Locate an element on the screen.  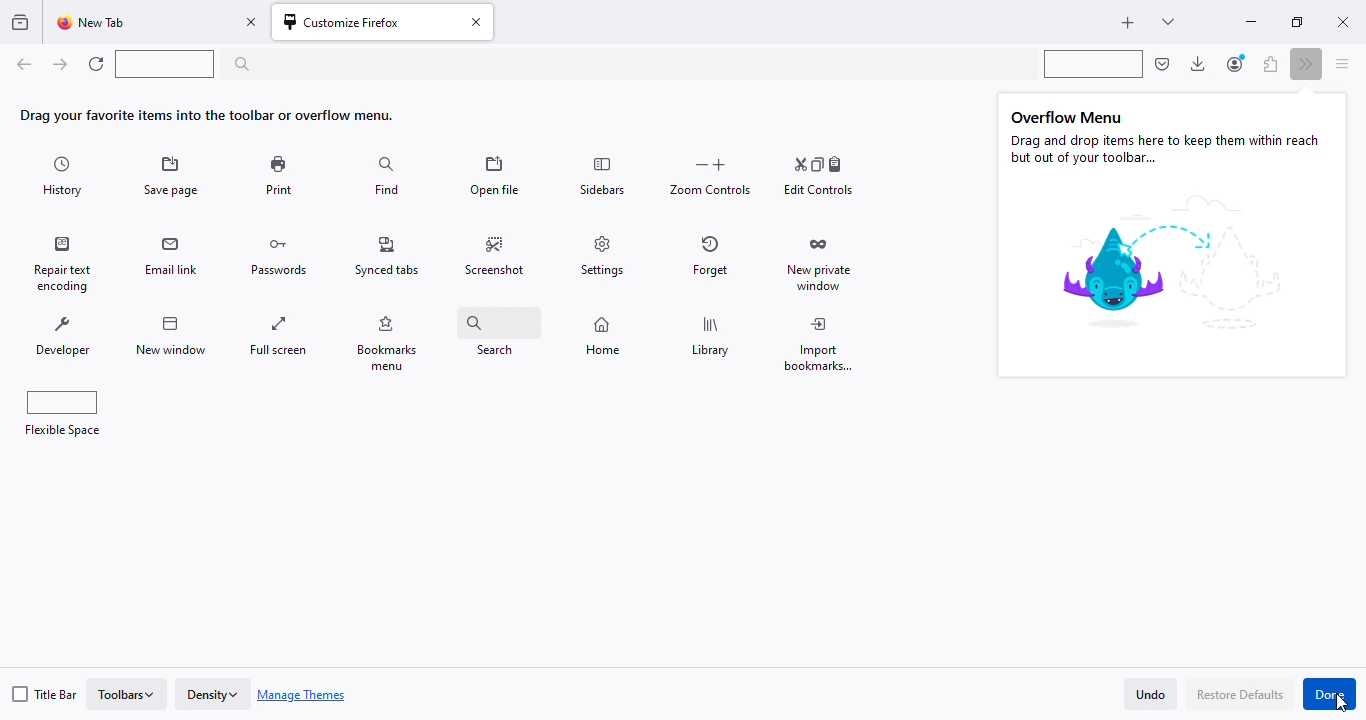
open application menu is located at coordinates (1343, 63).